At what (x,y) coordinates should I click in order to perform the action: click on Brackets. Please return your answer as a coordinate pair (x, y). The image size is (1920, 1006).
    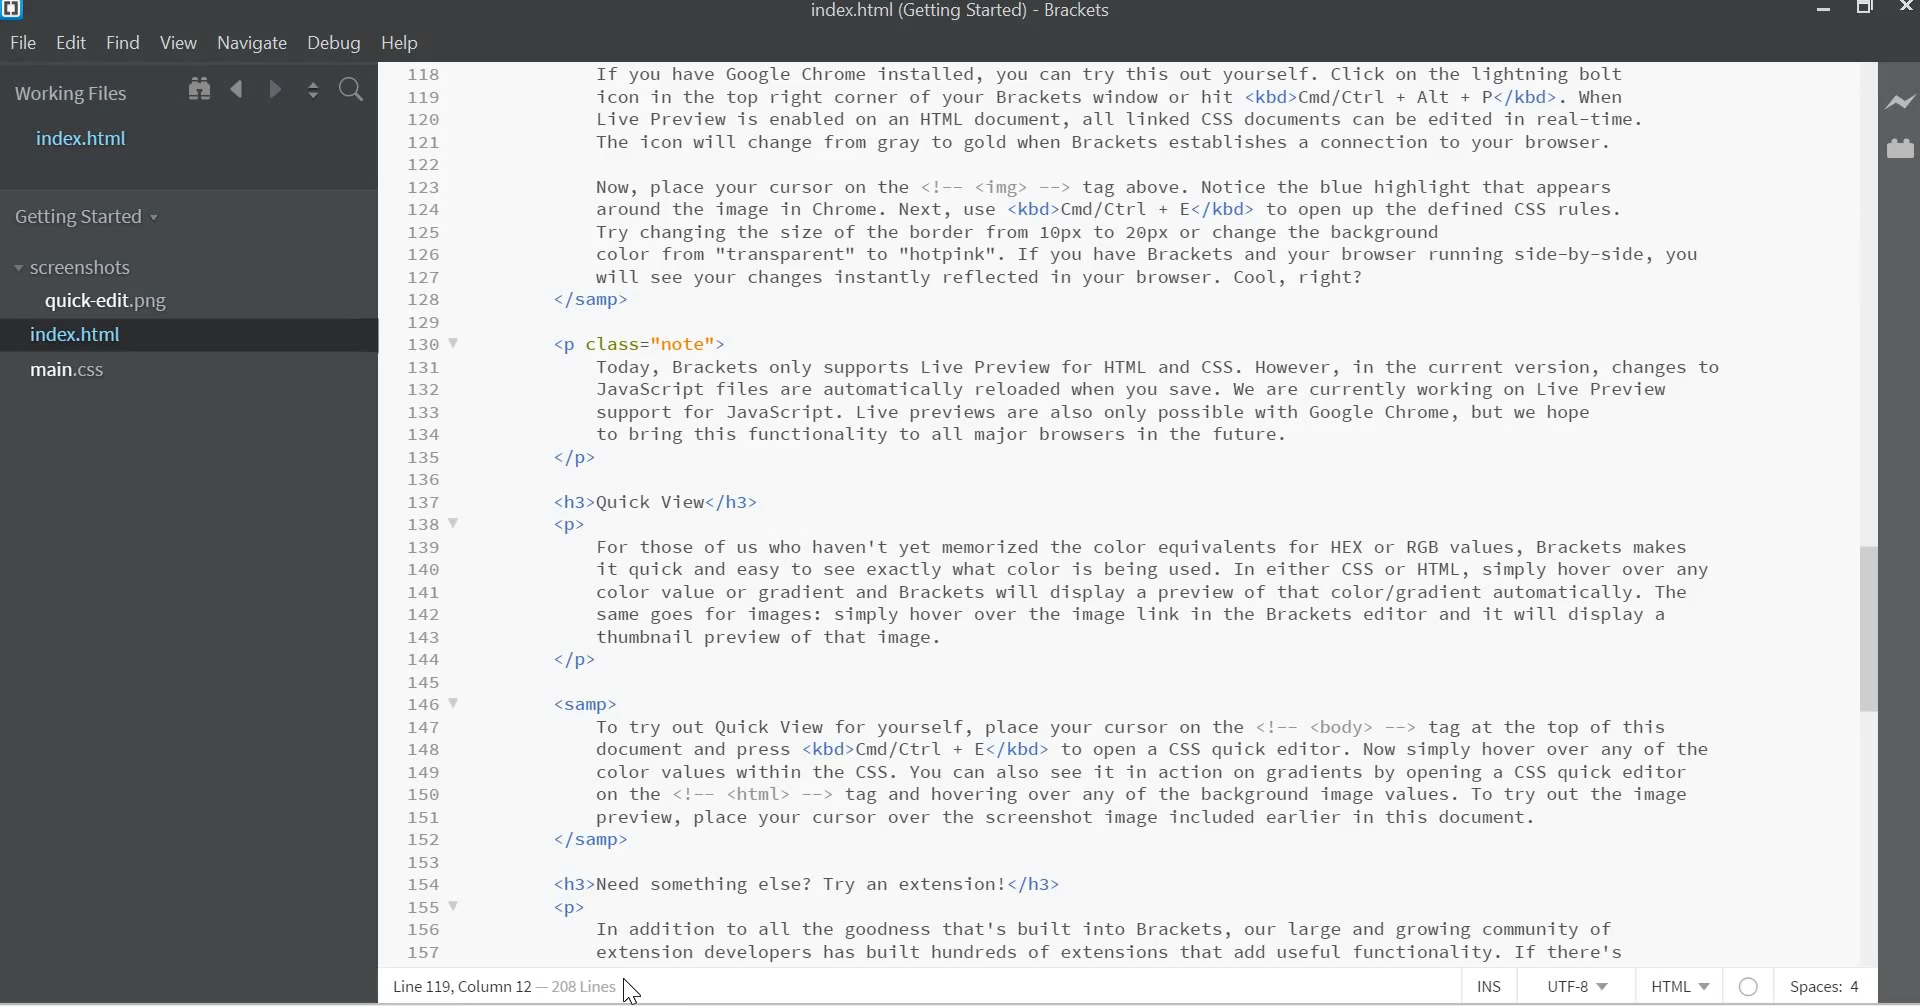
    Looking at the image, I should click on (1079, 11).